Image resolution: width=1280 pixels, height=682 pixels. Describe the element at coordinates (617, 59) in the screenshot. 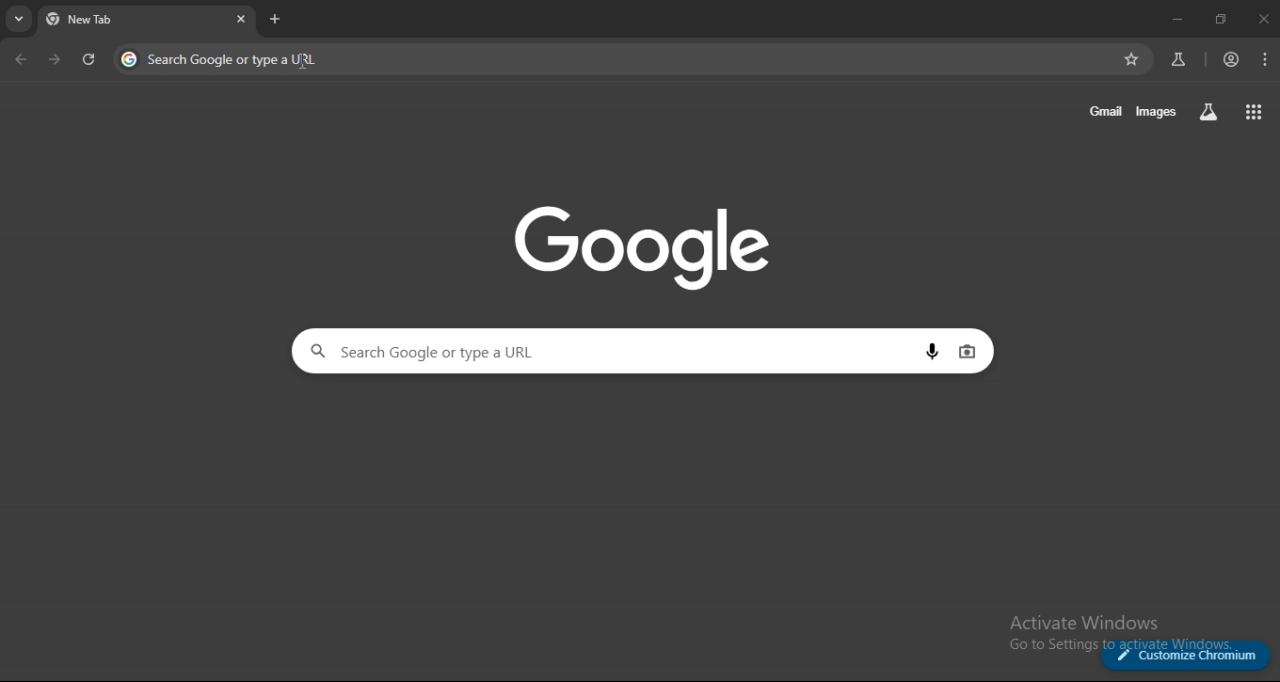

I see `search google or type a URL` at that location.